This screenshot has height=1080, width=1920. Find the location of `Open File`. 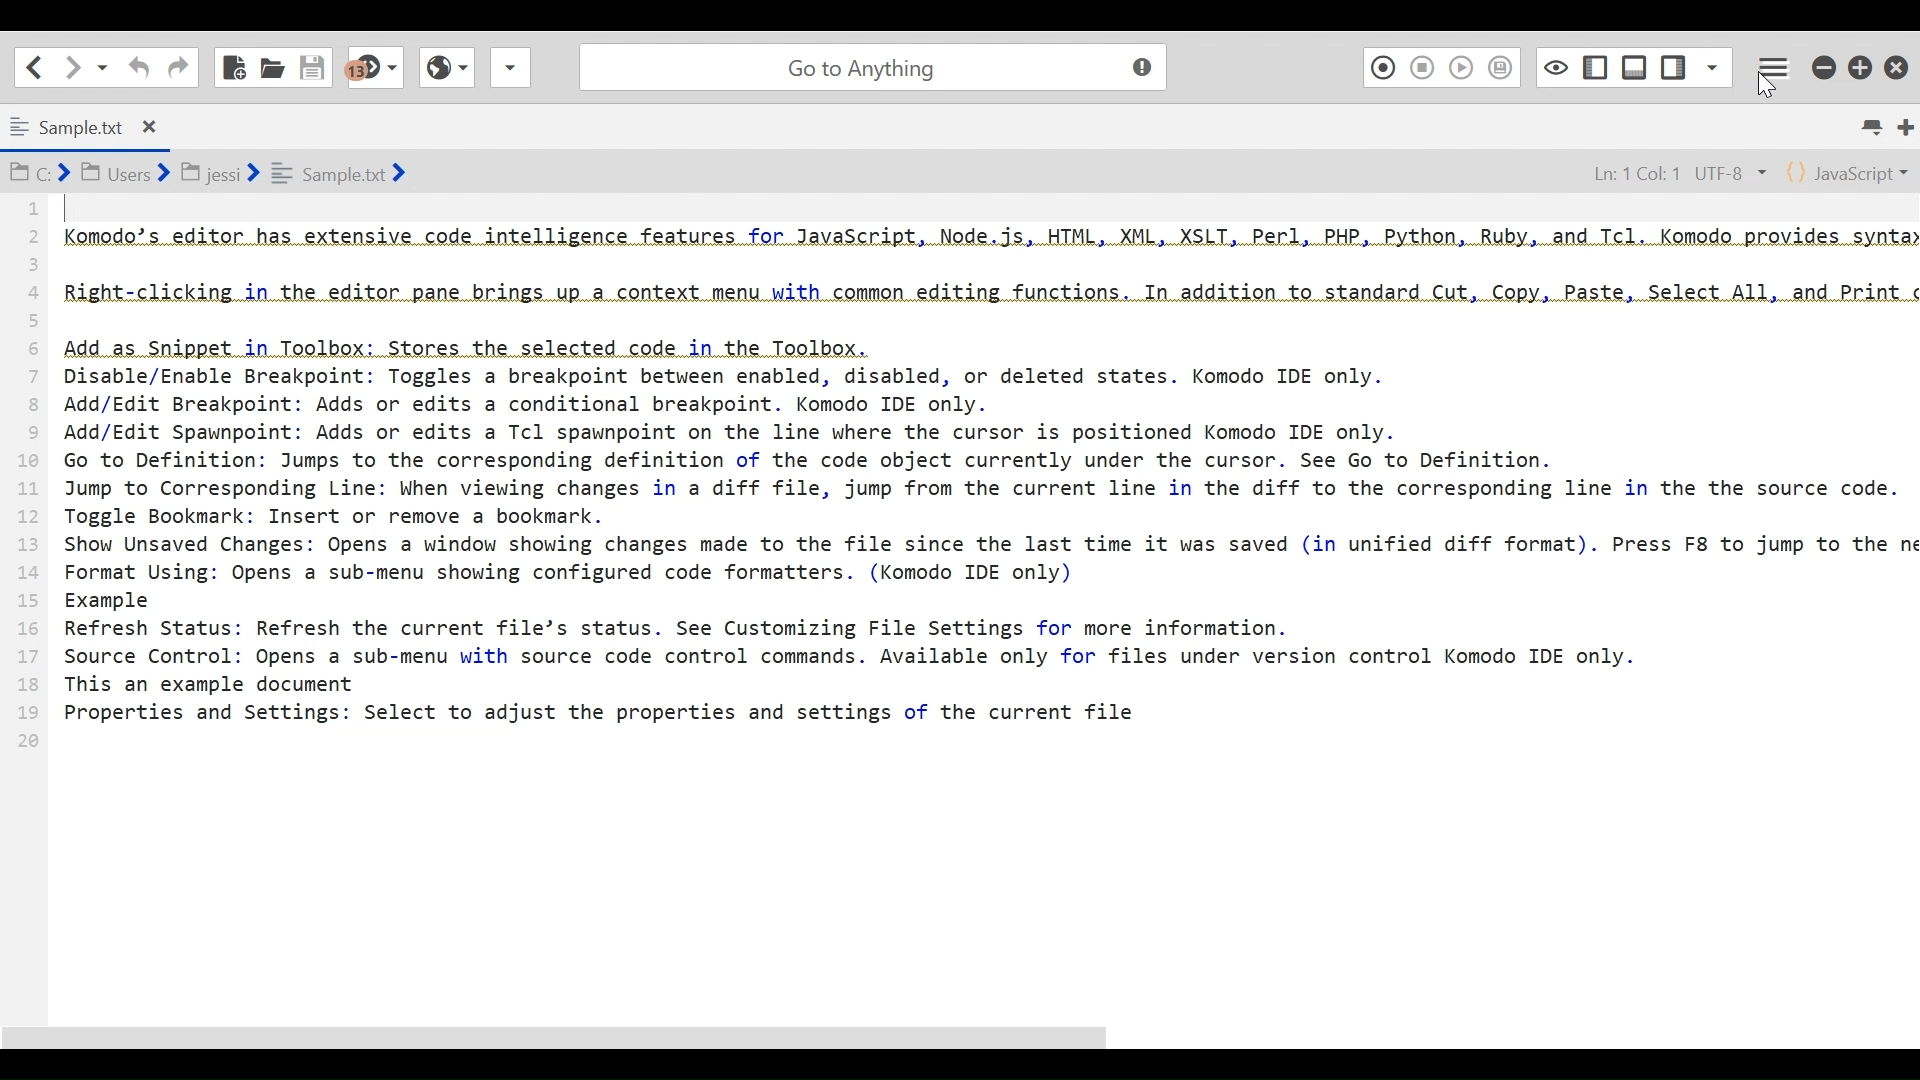

Open File is located at coordinates (272, 65).